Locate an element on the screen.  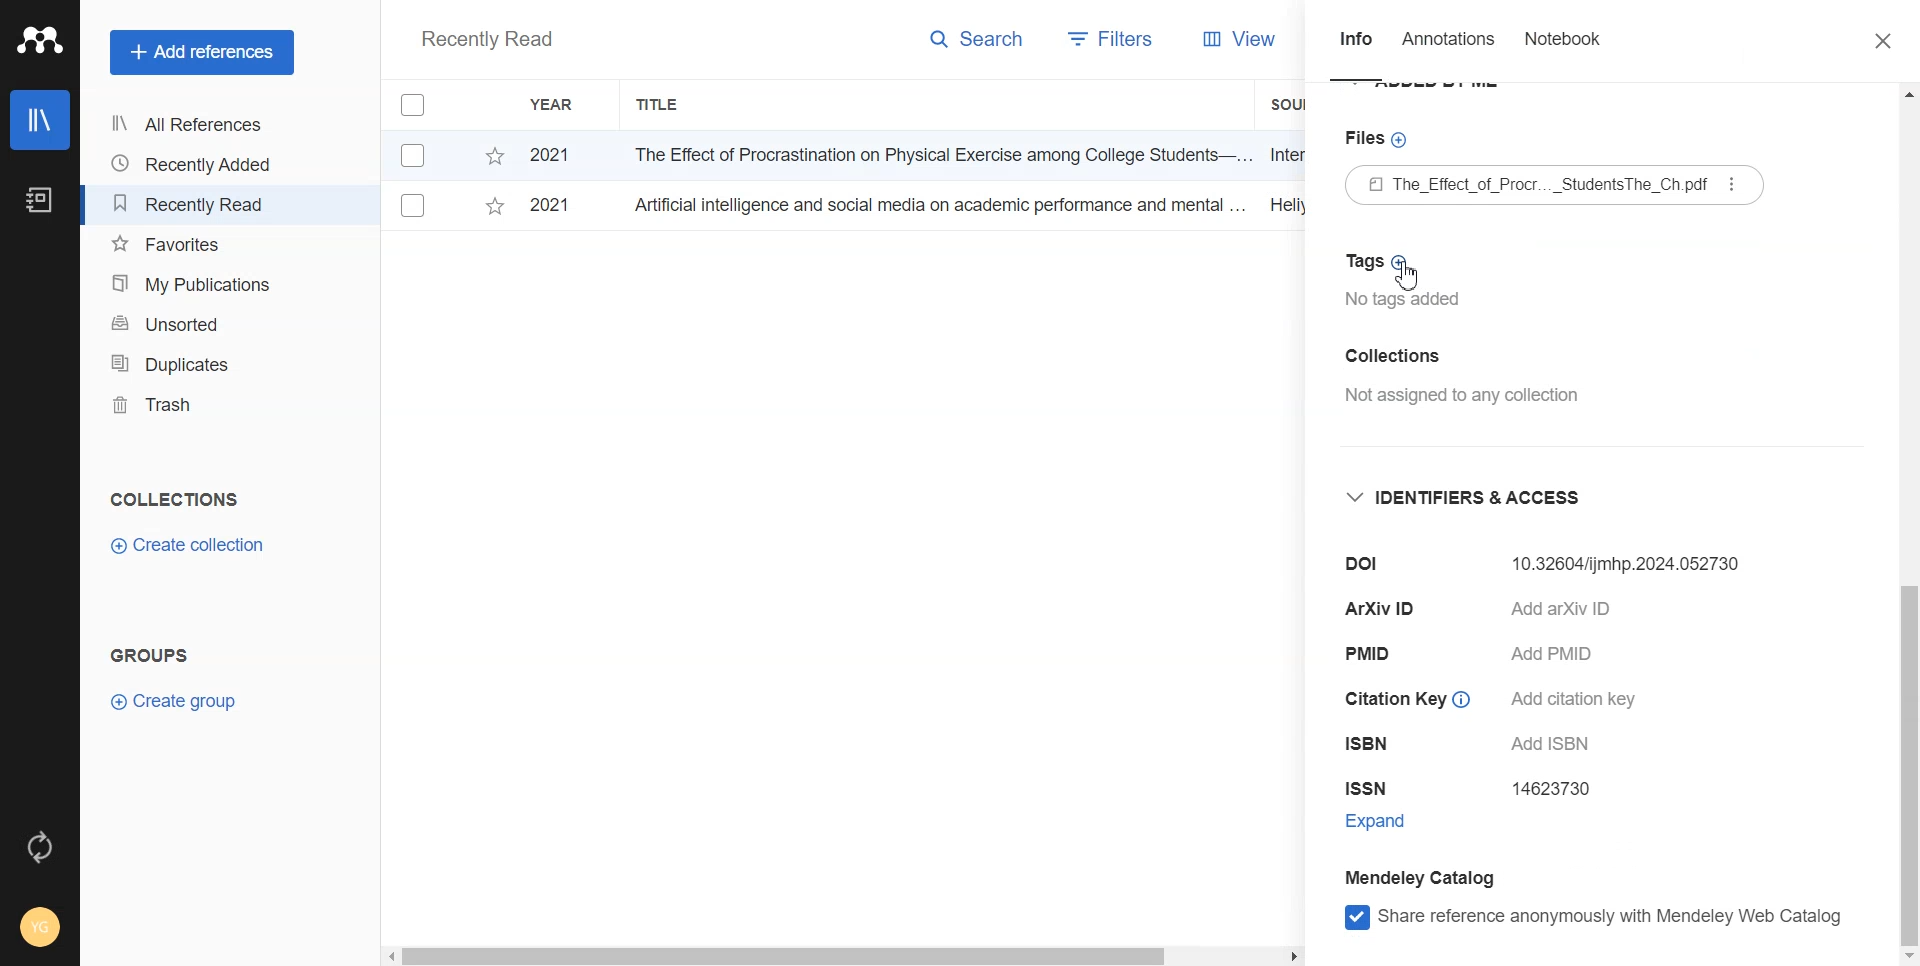
Collections is located at coordinates (174, 499).